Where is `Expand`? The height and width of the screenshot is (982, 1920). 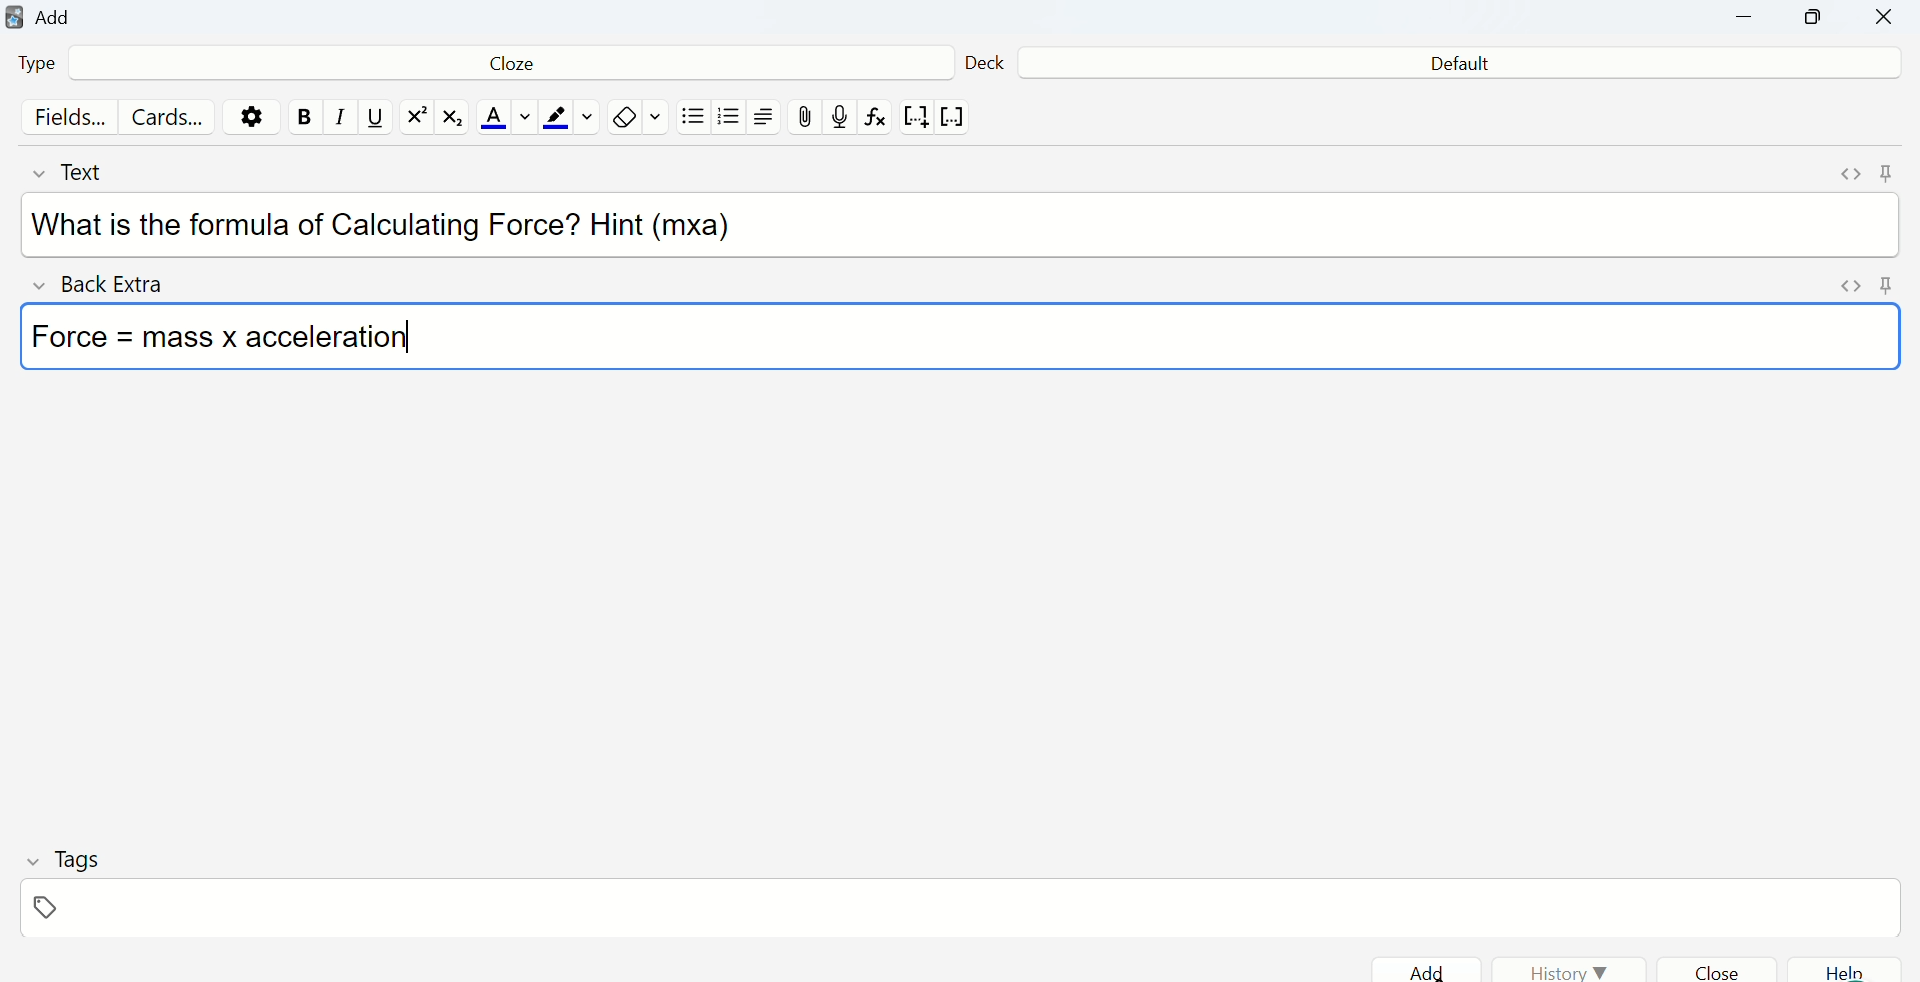 Expand is located at coordinates (1846, 175).